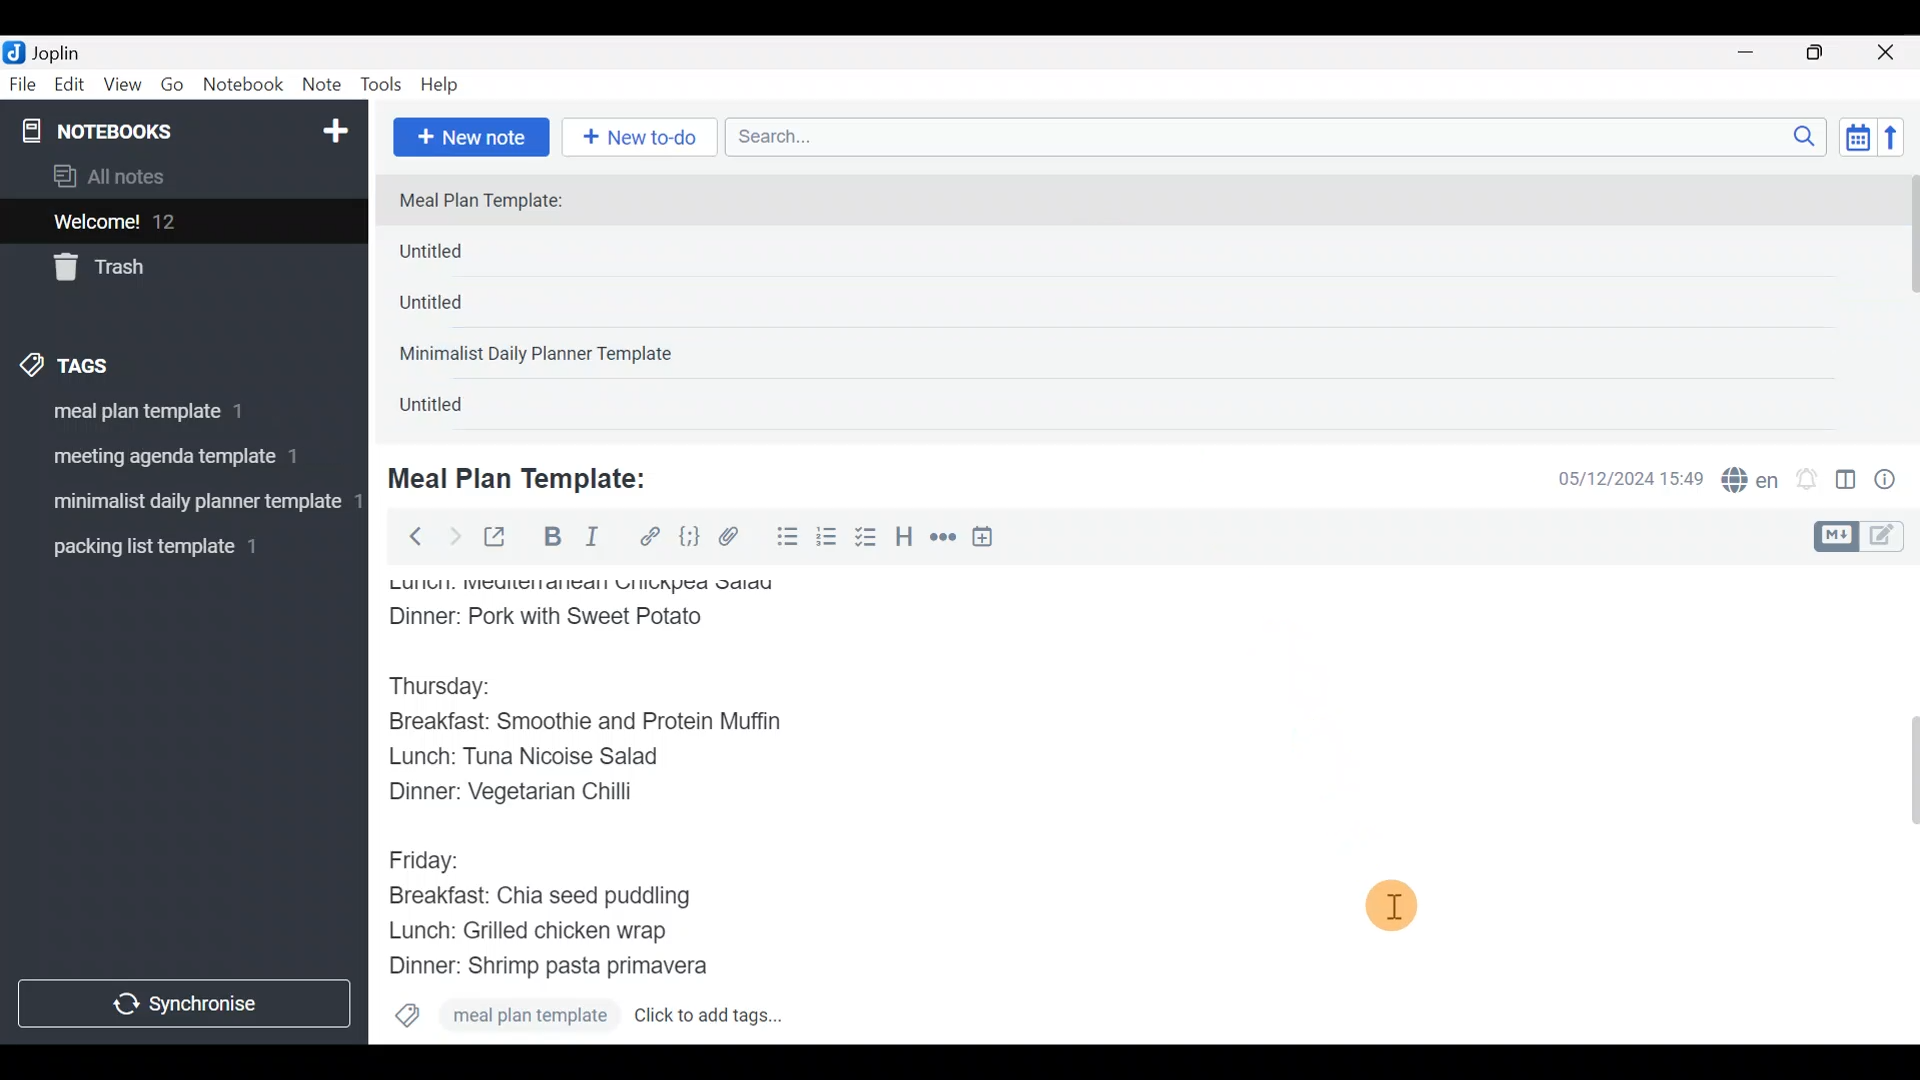 The image size is (1920, 1080). Describe the element at coordinates (550, 896) in the screenshot. I see `Breakfast: Chia seed puddling` at that location.